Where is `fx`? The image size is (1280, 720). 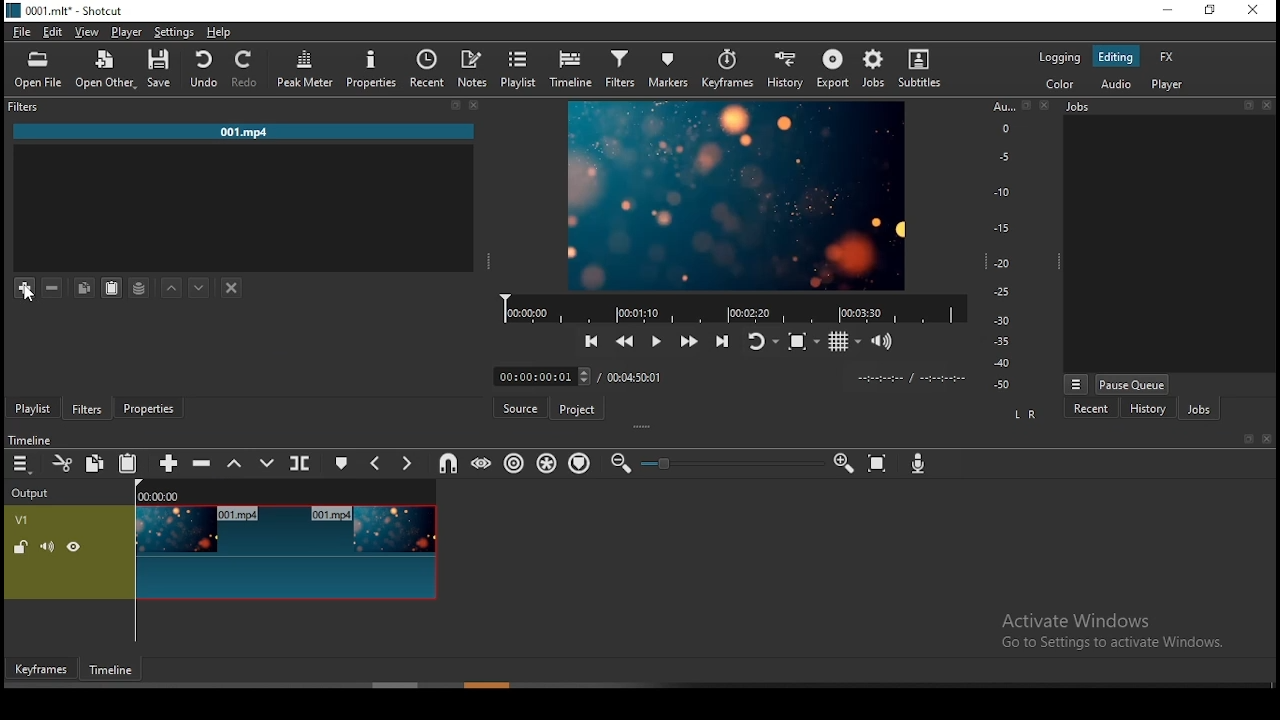
fx is located at coordinates (1167, 55).